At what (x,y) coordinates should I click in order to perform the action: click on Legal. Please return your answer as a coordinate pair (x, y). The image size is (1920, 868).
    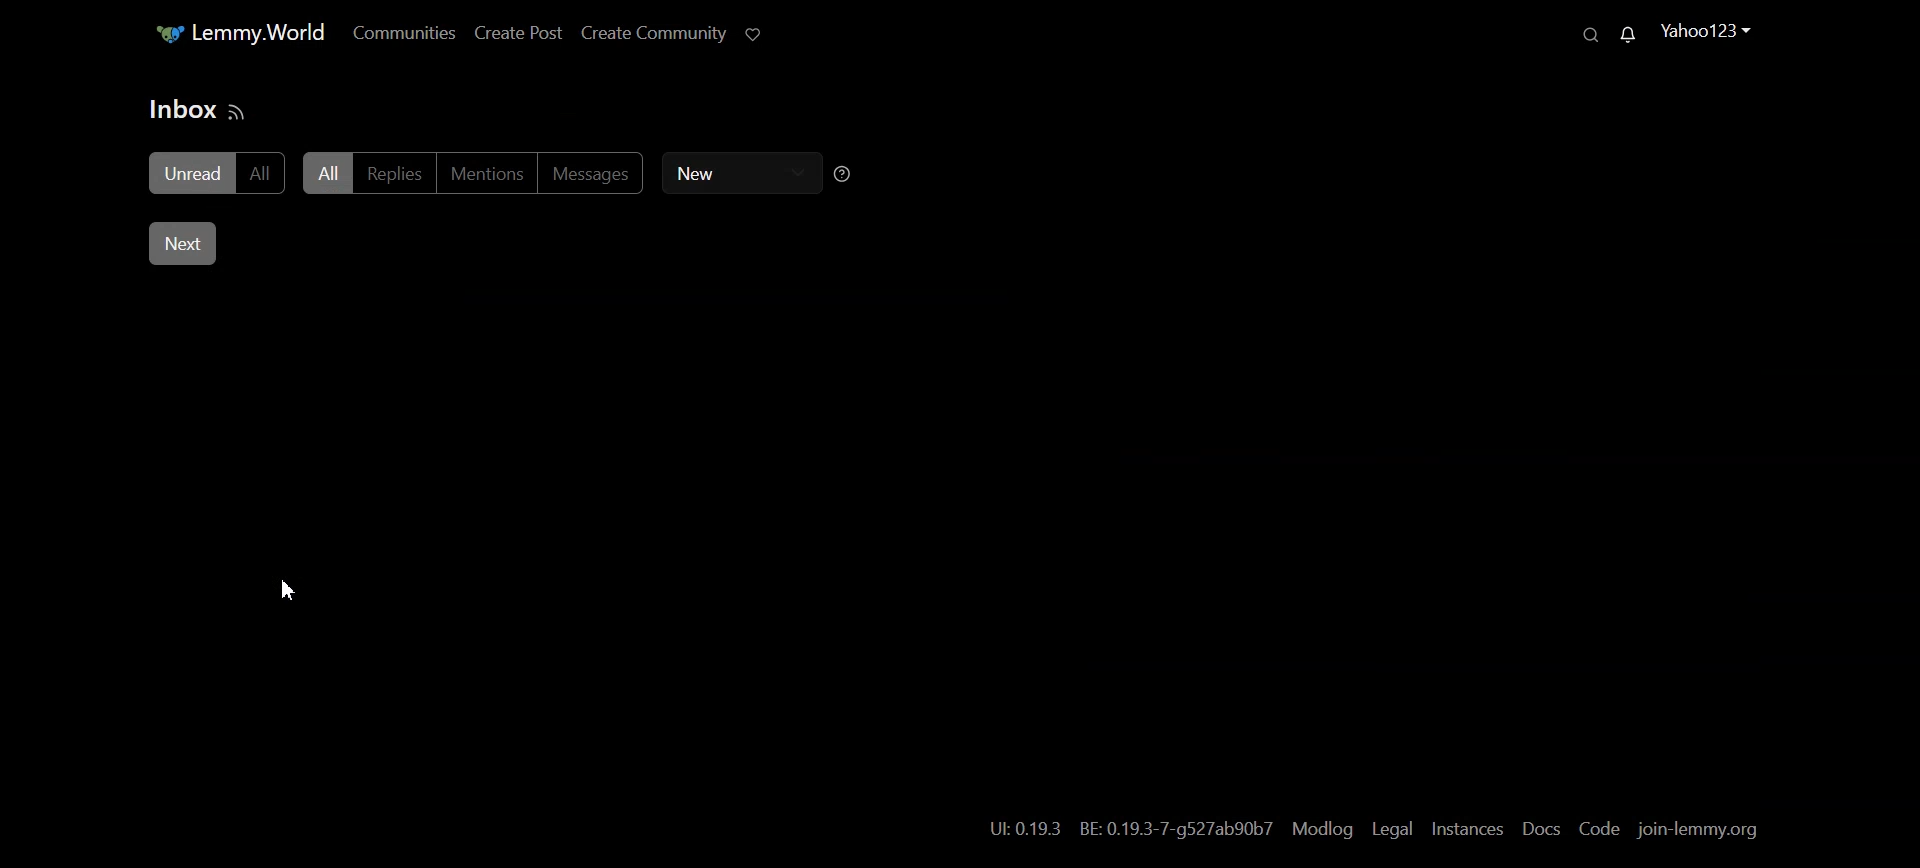
    Looking at the image, I should click on (1394, 830).